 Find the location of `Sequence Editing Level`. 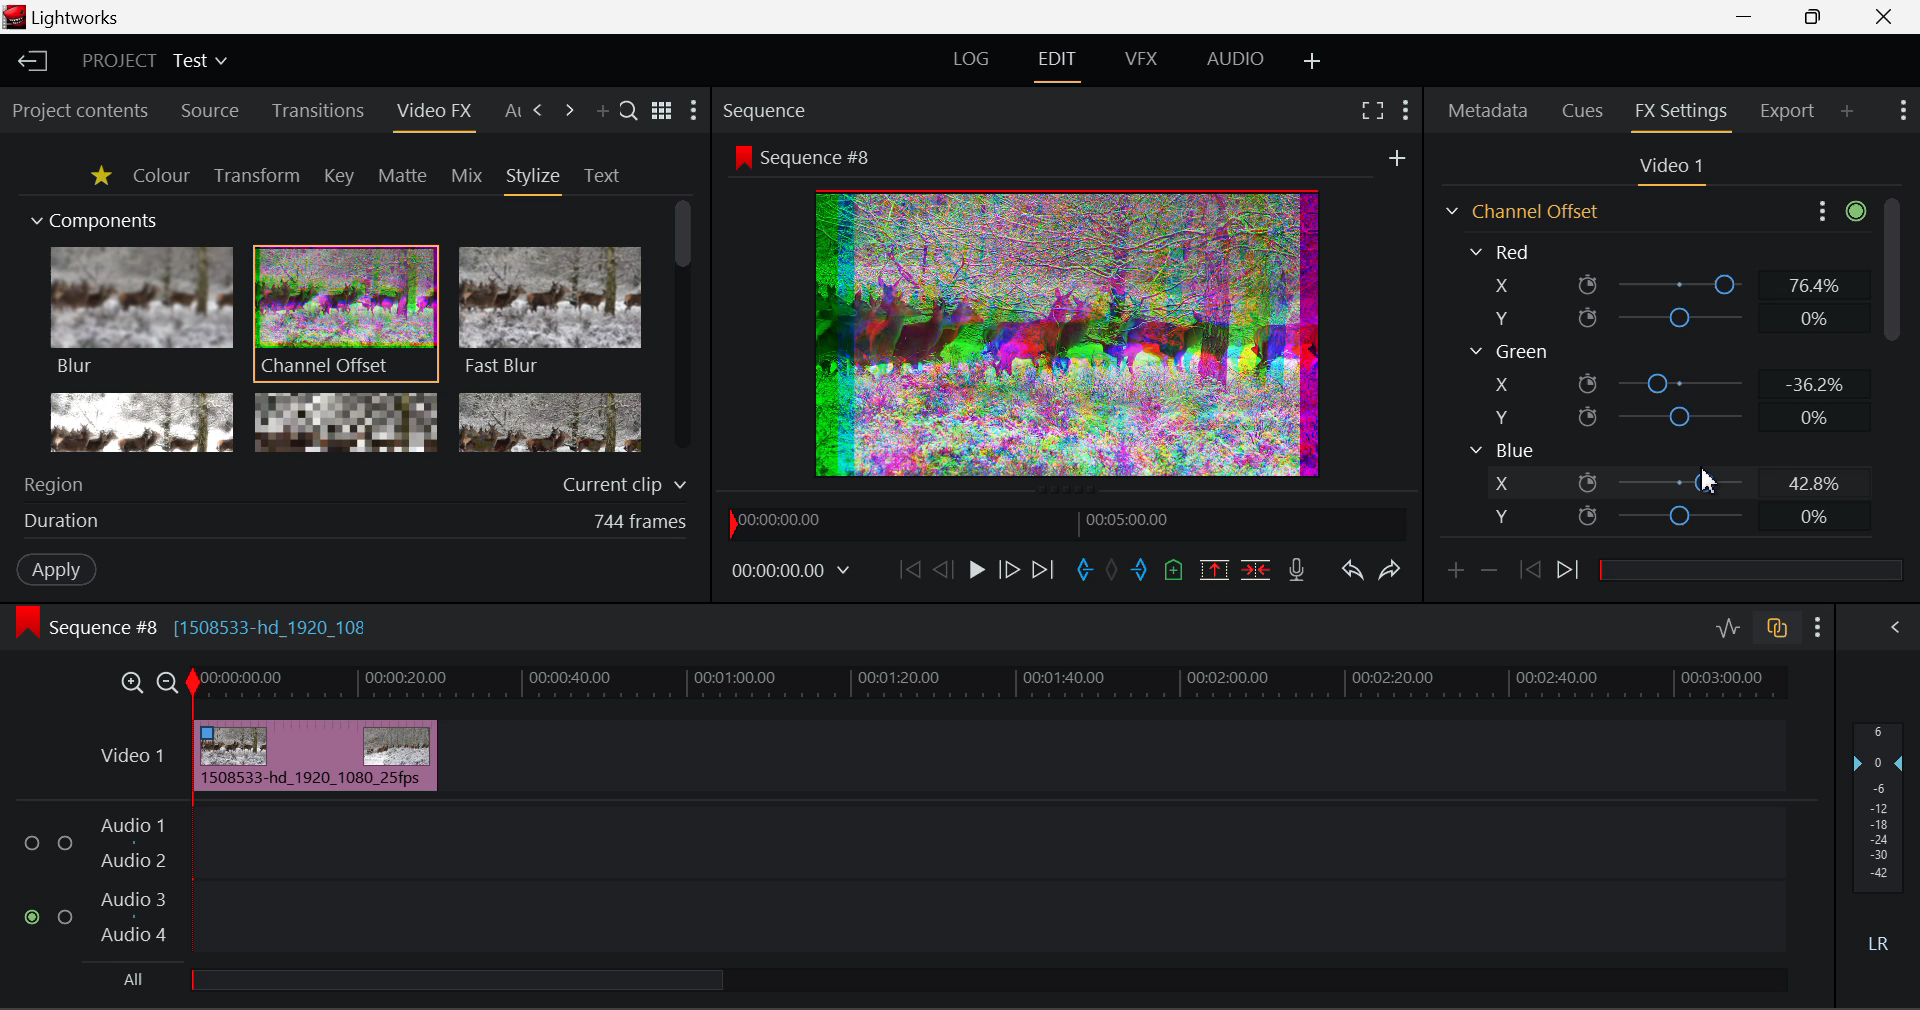

Sequence Editing Level is located at coordinates (80, 631).